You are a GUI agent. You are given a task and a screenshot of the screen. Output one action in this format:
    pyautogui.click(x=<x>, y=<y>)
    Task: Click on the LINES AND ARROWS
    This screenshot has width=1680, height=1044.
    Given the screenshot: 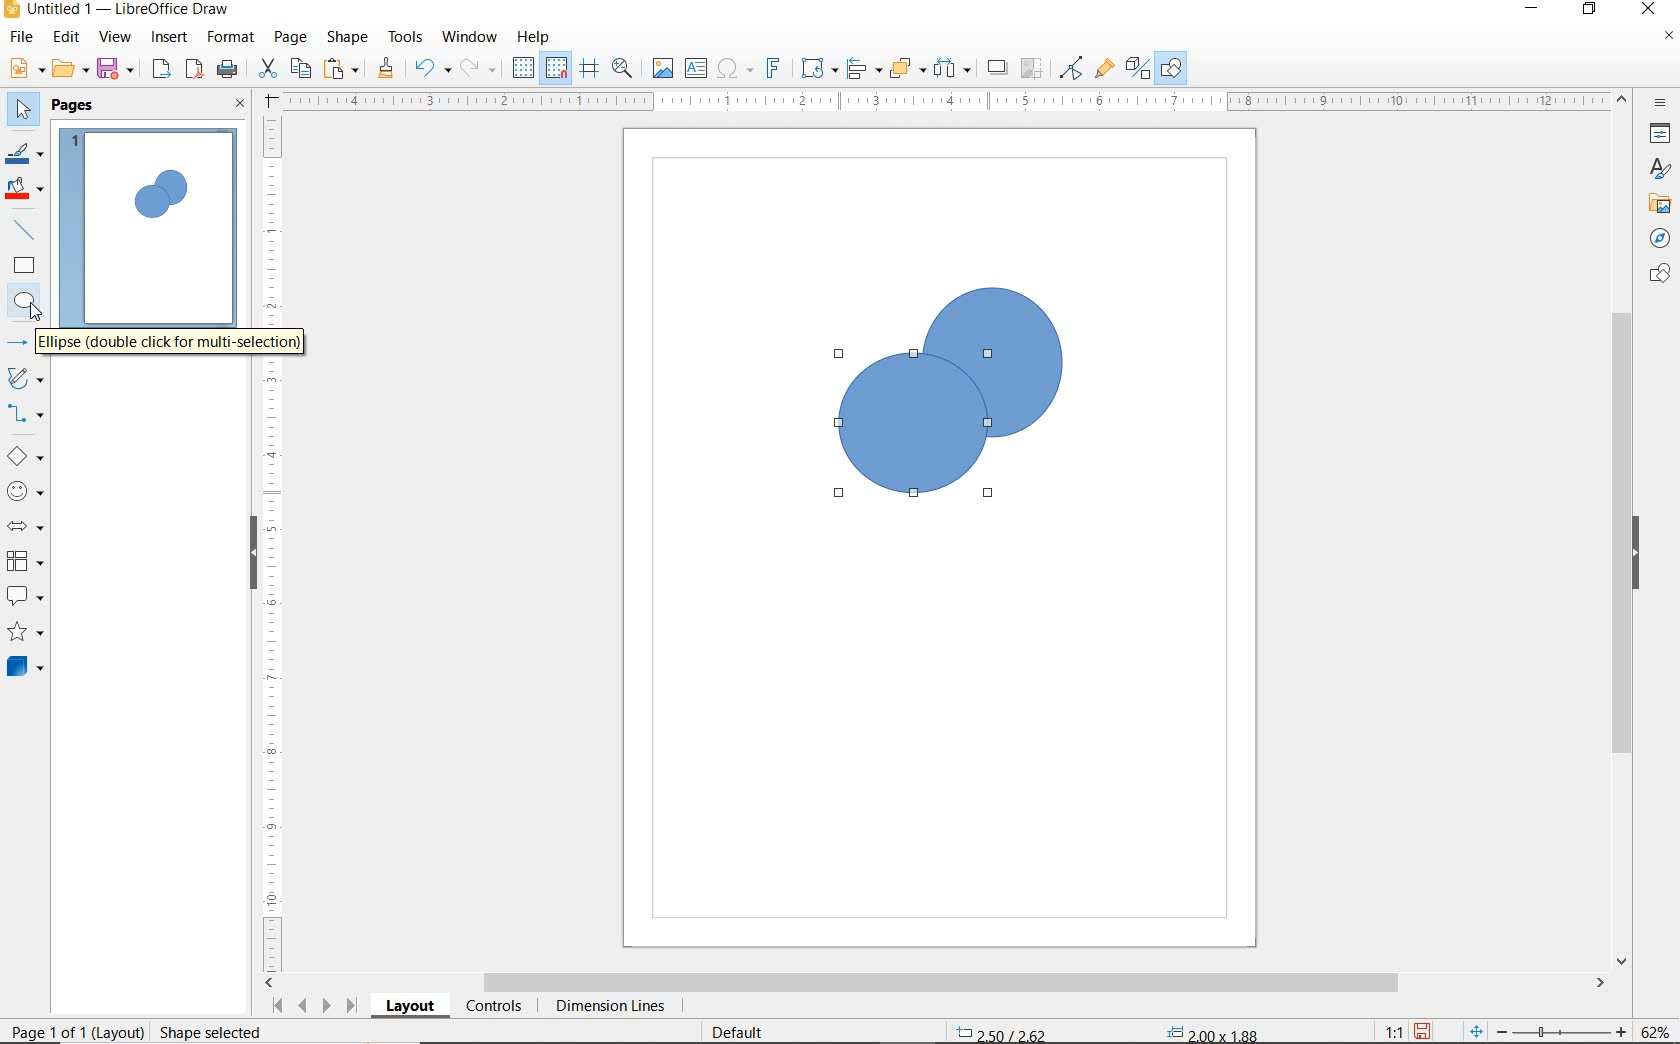 What is the action you would take?
    pyautogui.click(x=27, y=345)
    